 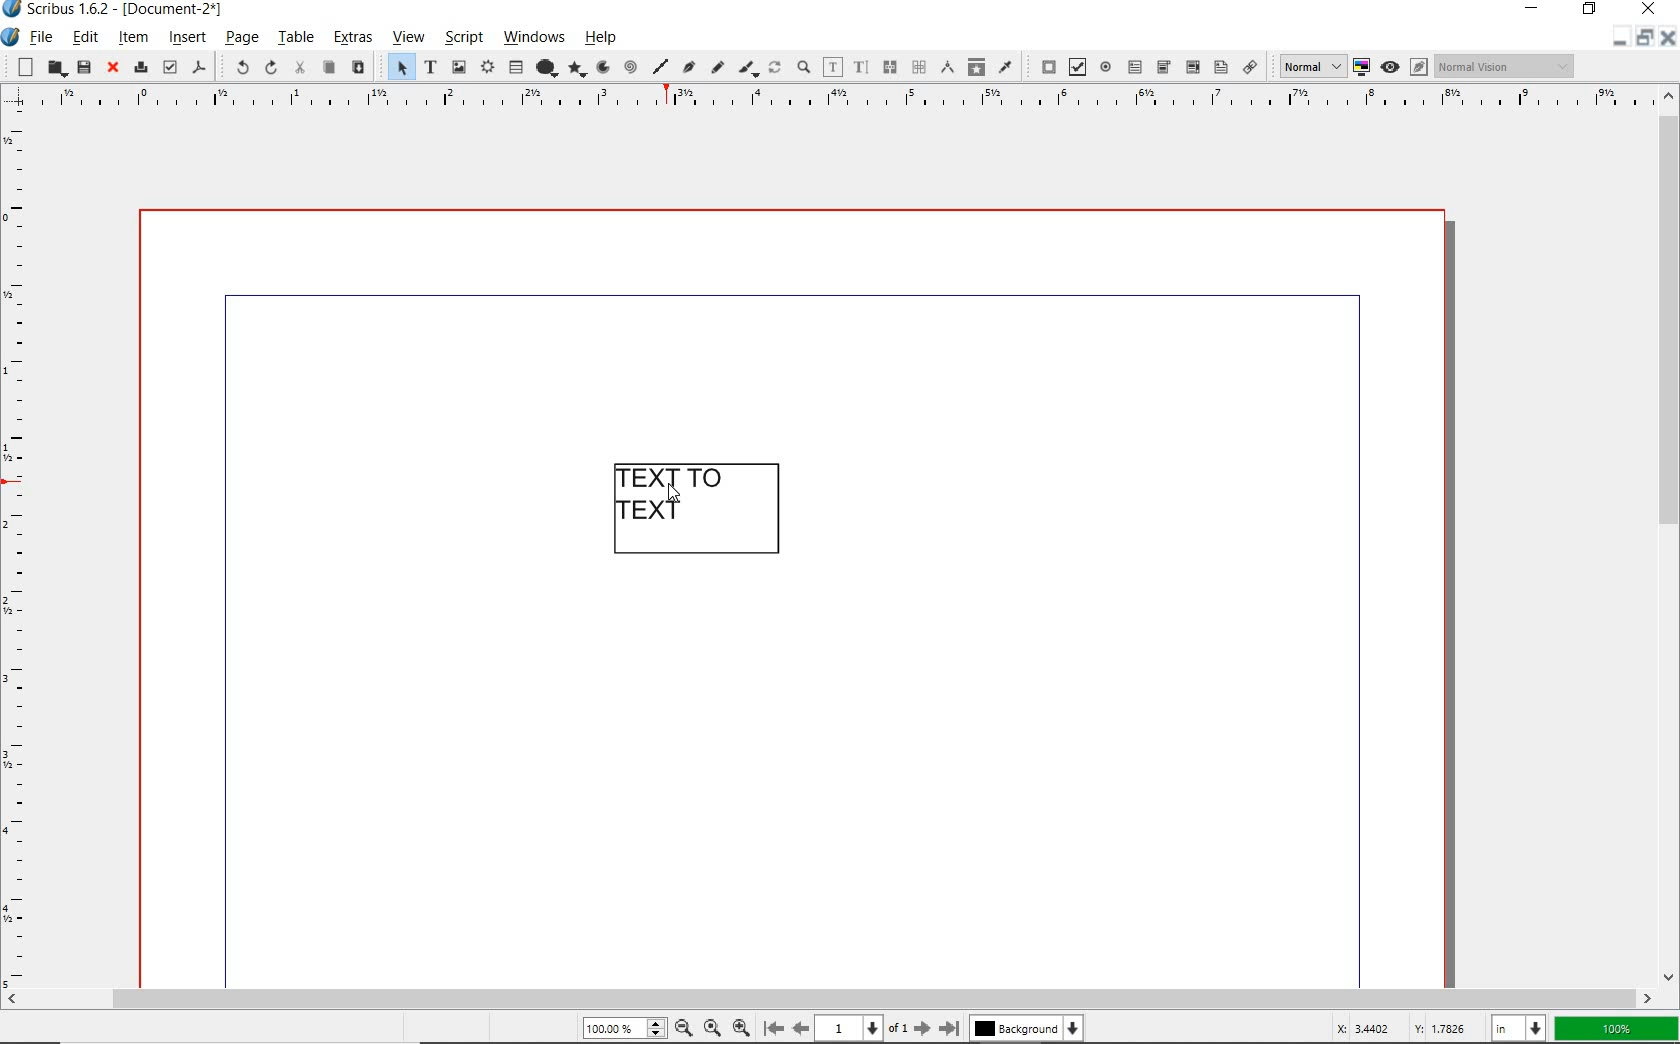 What do you see at coordinates (1618, 41) in the screenshot?
I see `minimize` at bounding box center [1618, 41].